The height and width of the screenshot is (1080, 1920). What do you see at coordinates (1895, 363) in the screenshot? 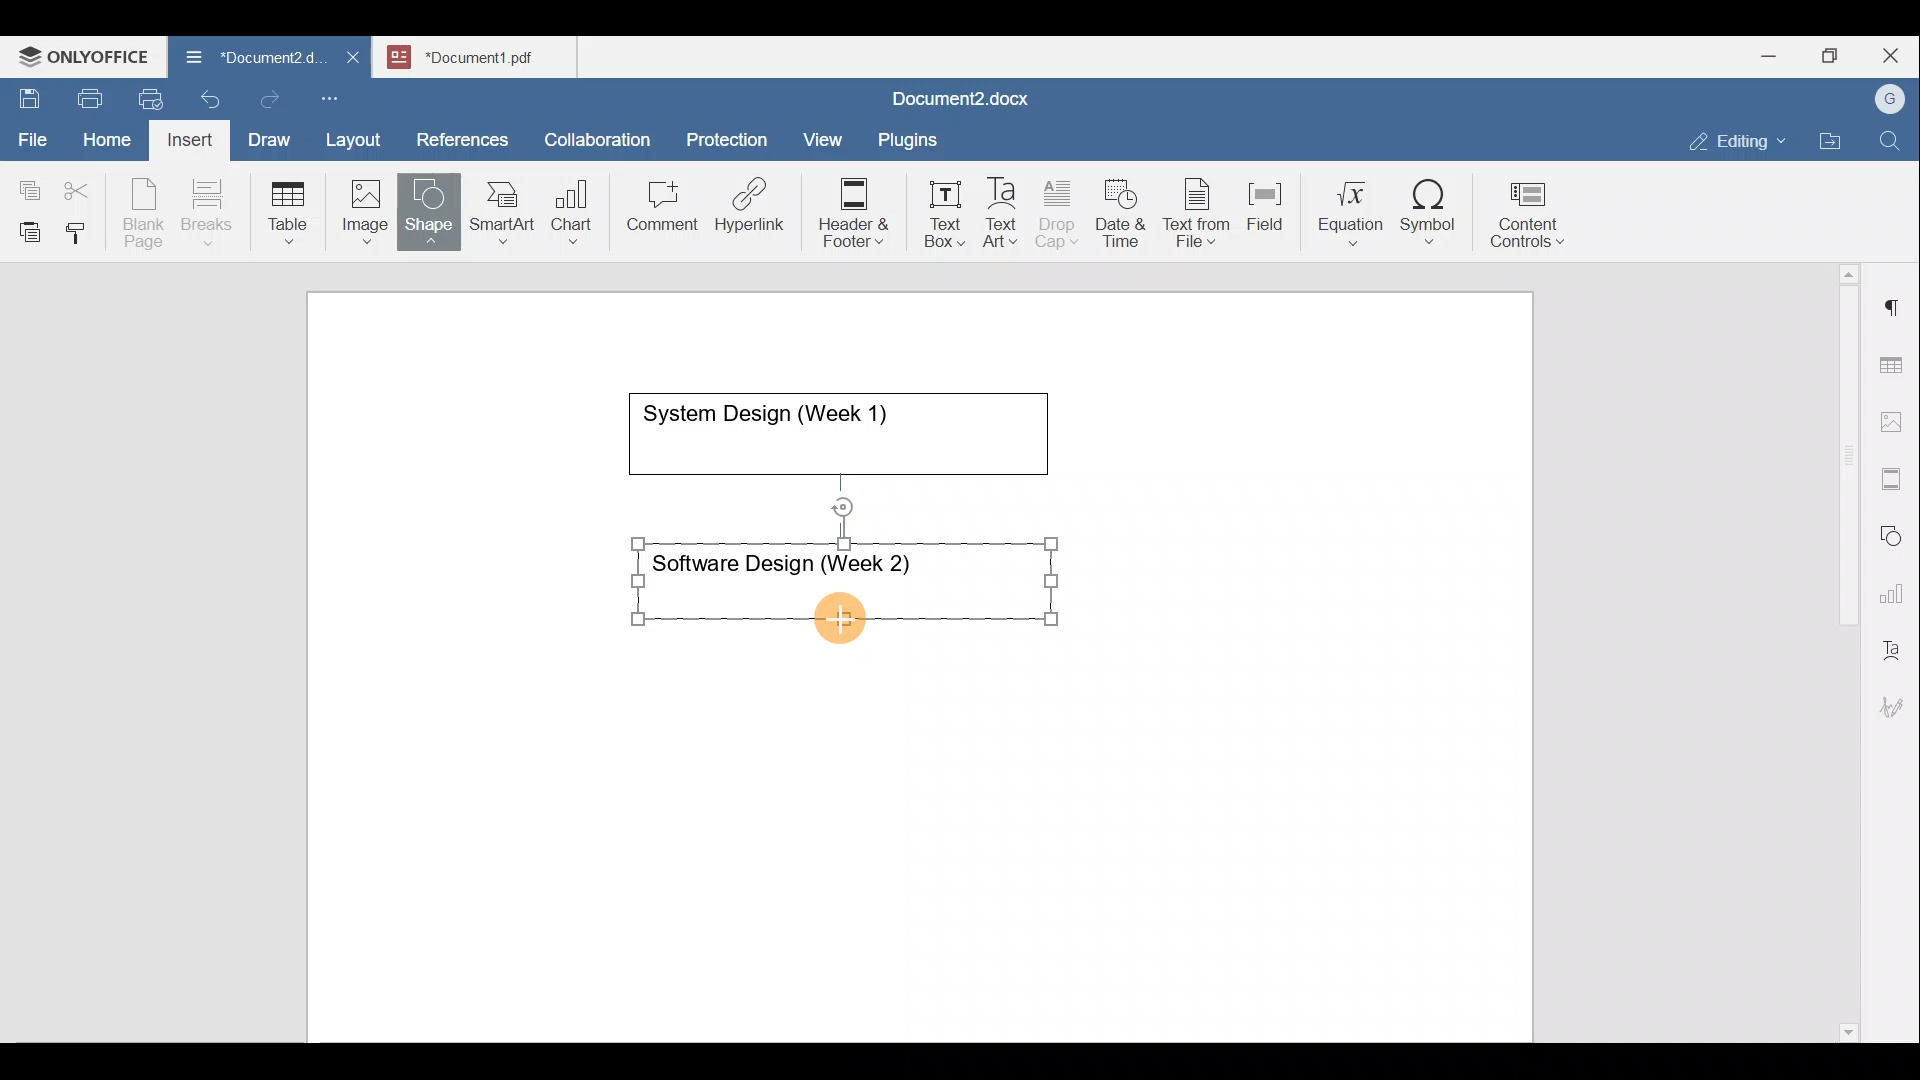
I see `Table settings` at bounding box center [1895, 363].